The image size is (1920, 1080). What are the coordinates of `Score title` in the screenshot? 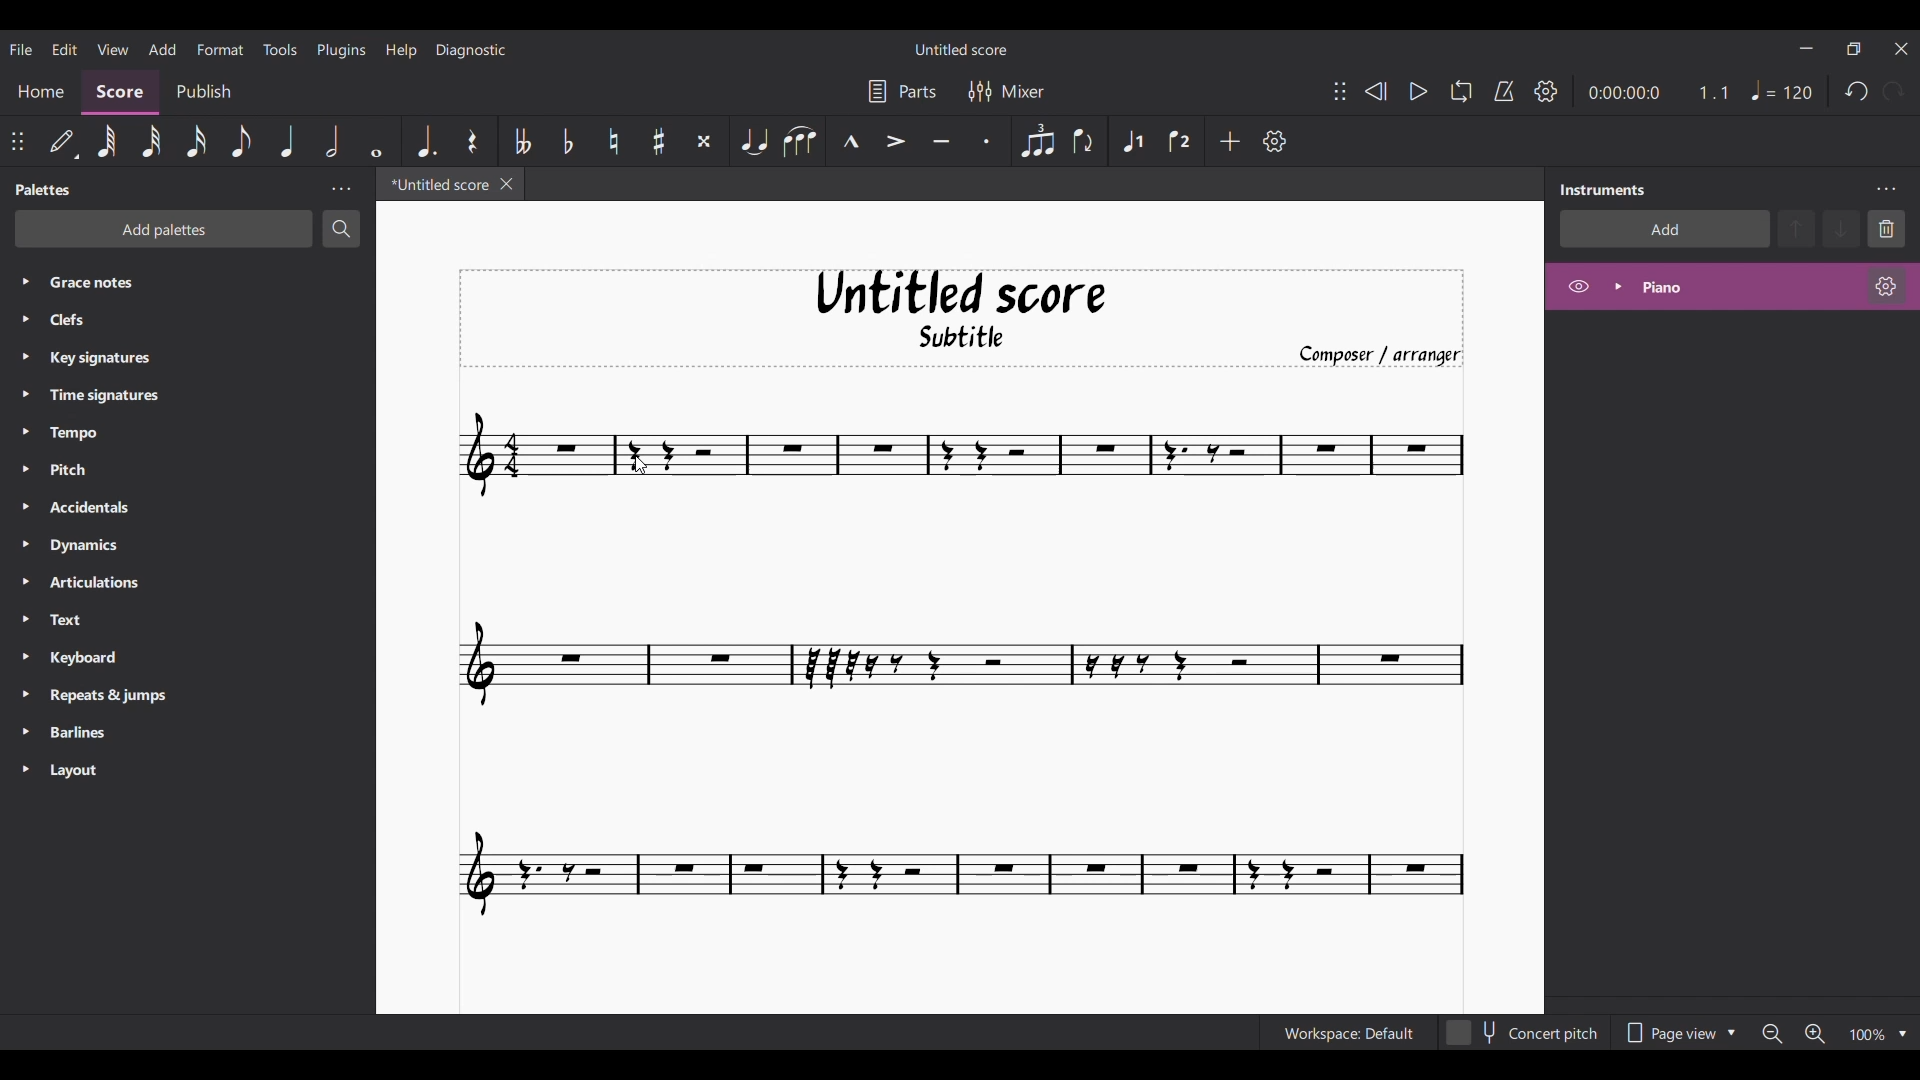 It's located at (959, 48).